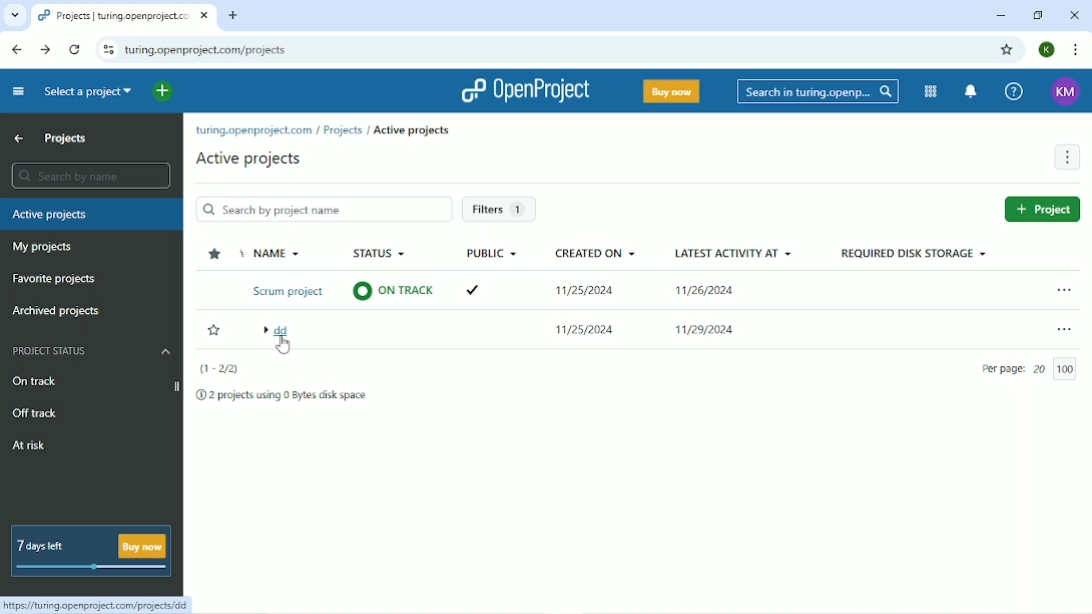 Image resolution: width=1092 pixels, height=614 pixels. Describe the element at coordinates (1002, 15) in the screenshot. I see `Minimize` at that location.